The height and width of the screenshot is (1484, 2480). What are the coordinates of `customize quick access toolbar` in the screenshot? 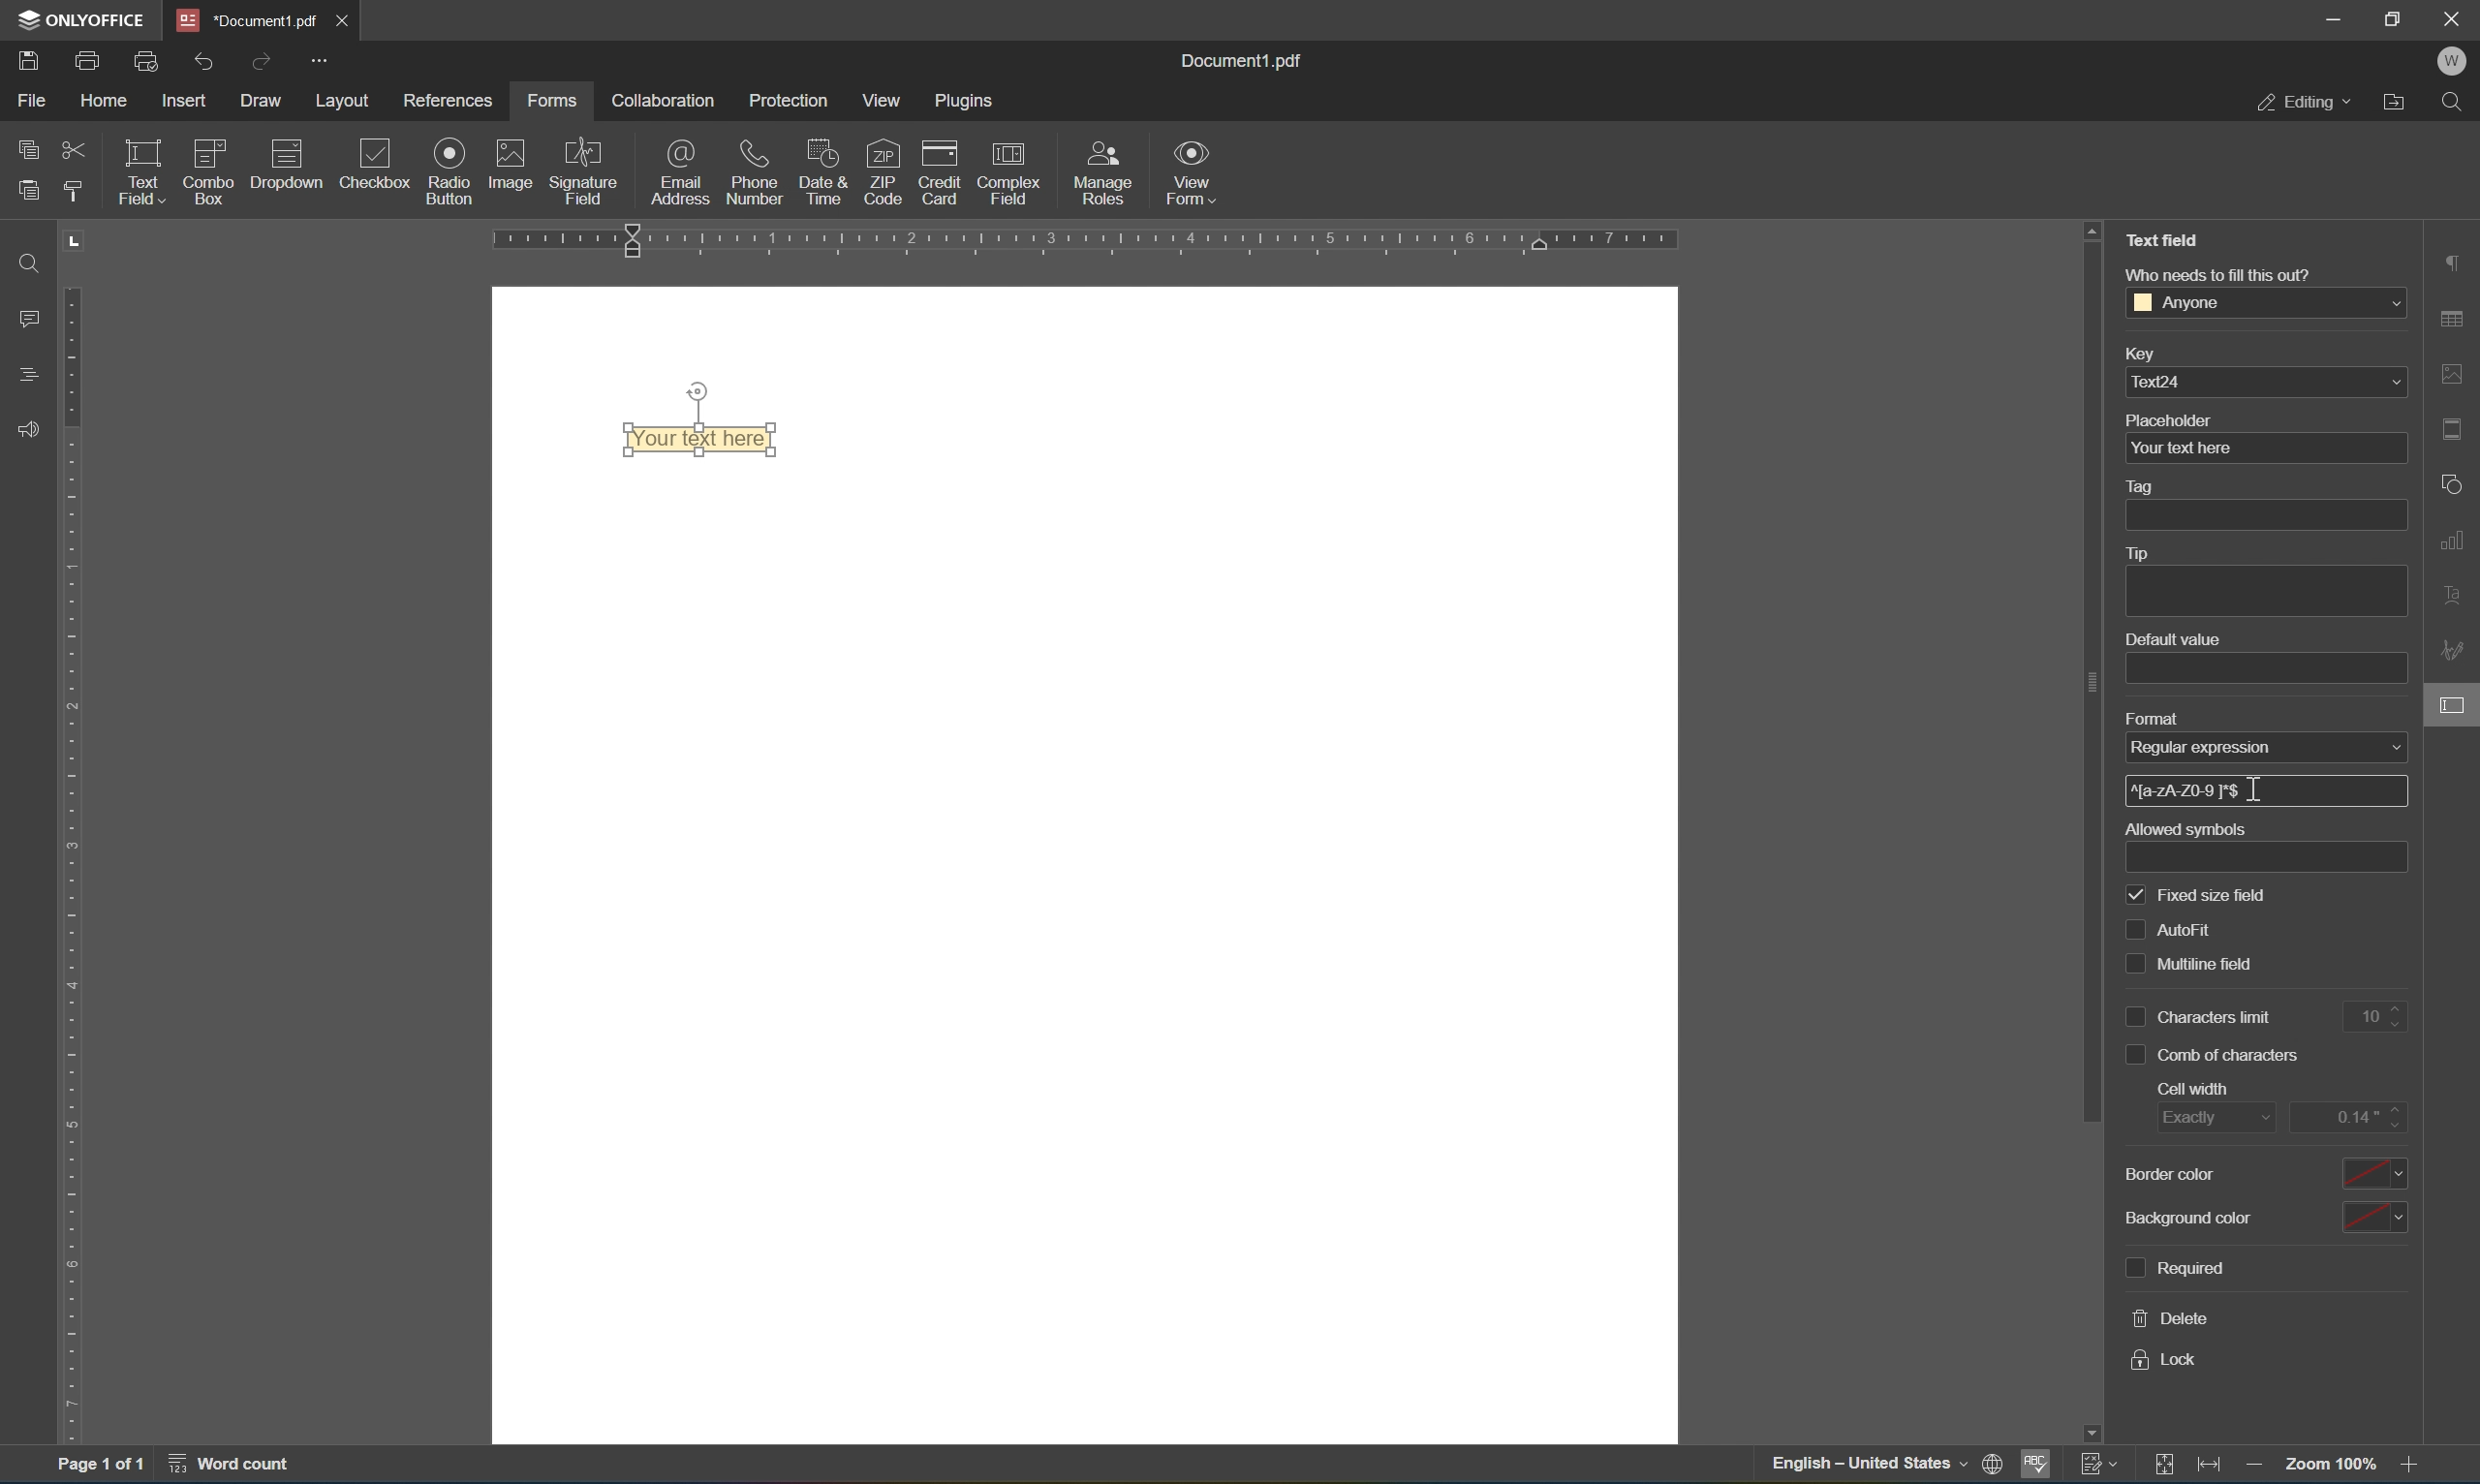 It's located at (316, 59).